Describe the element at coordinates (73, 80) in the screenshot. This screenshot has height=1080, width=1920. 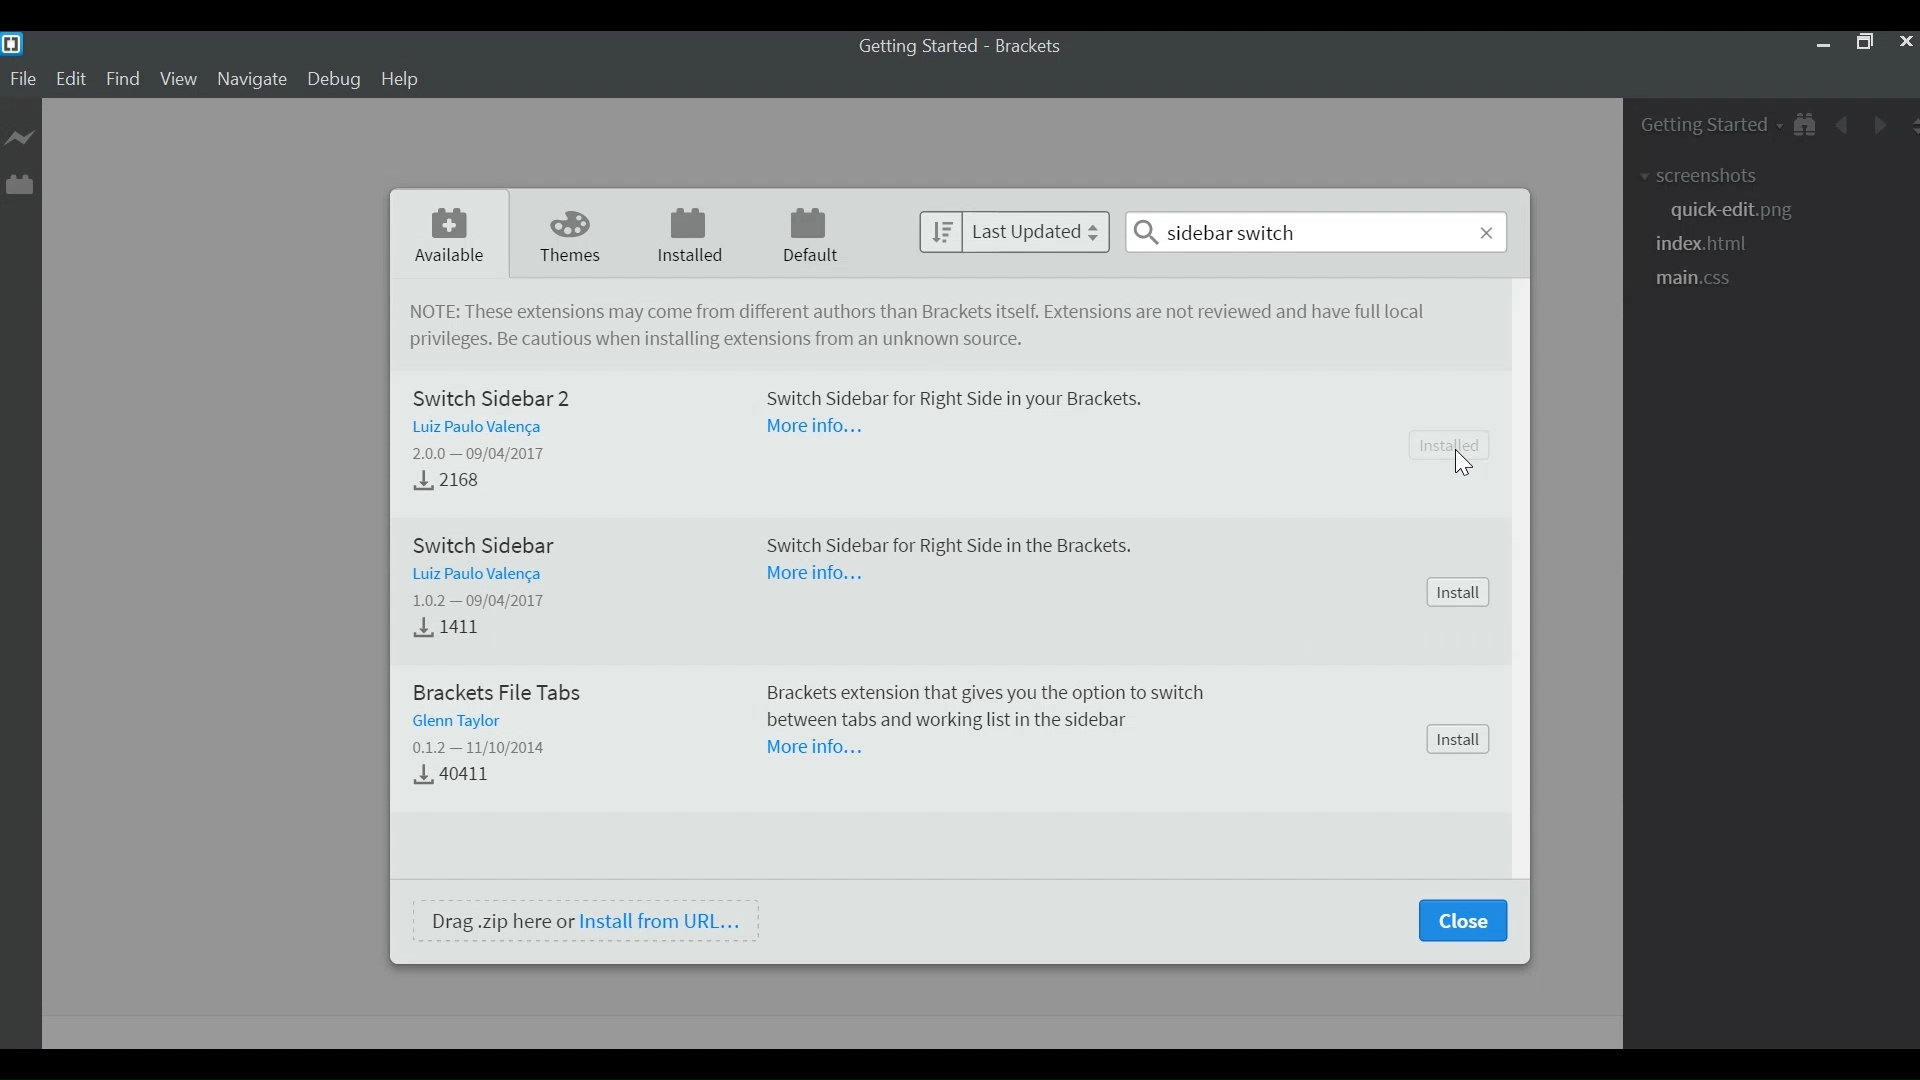
I see `Edit` at that location.